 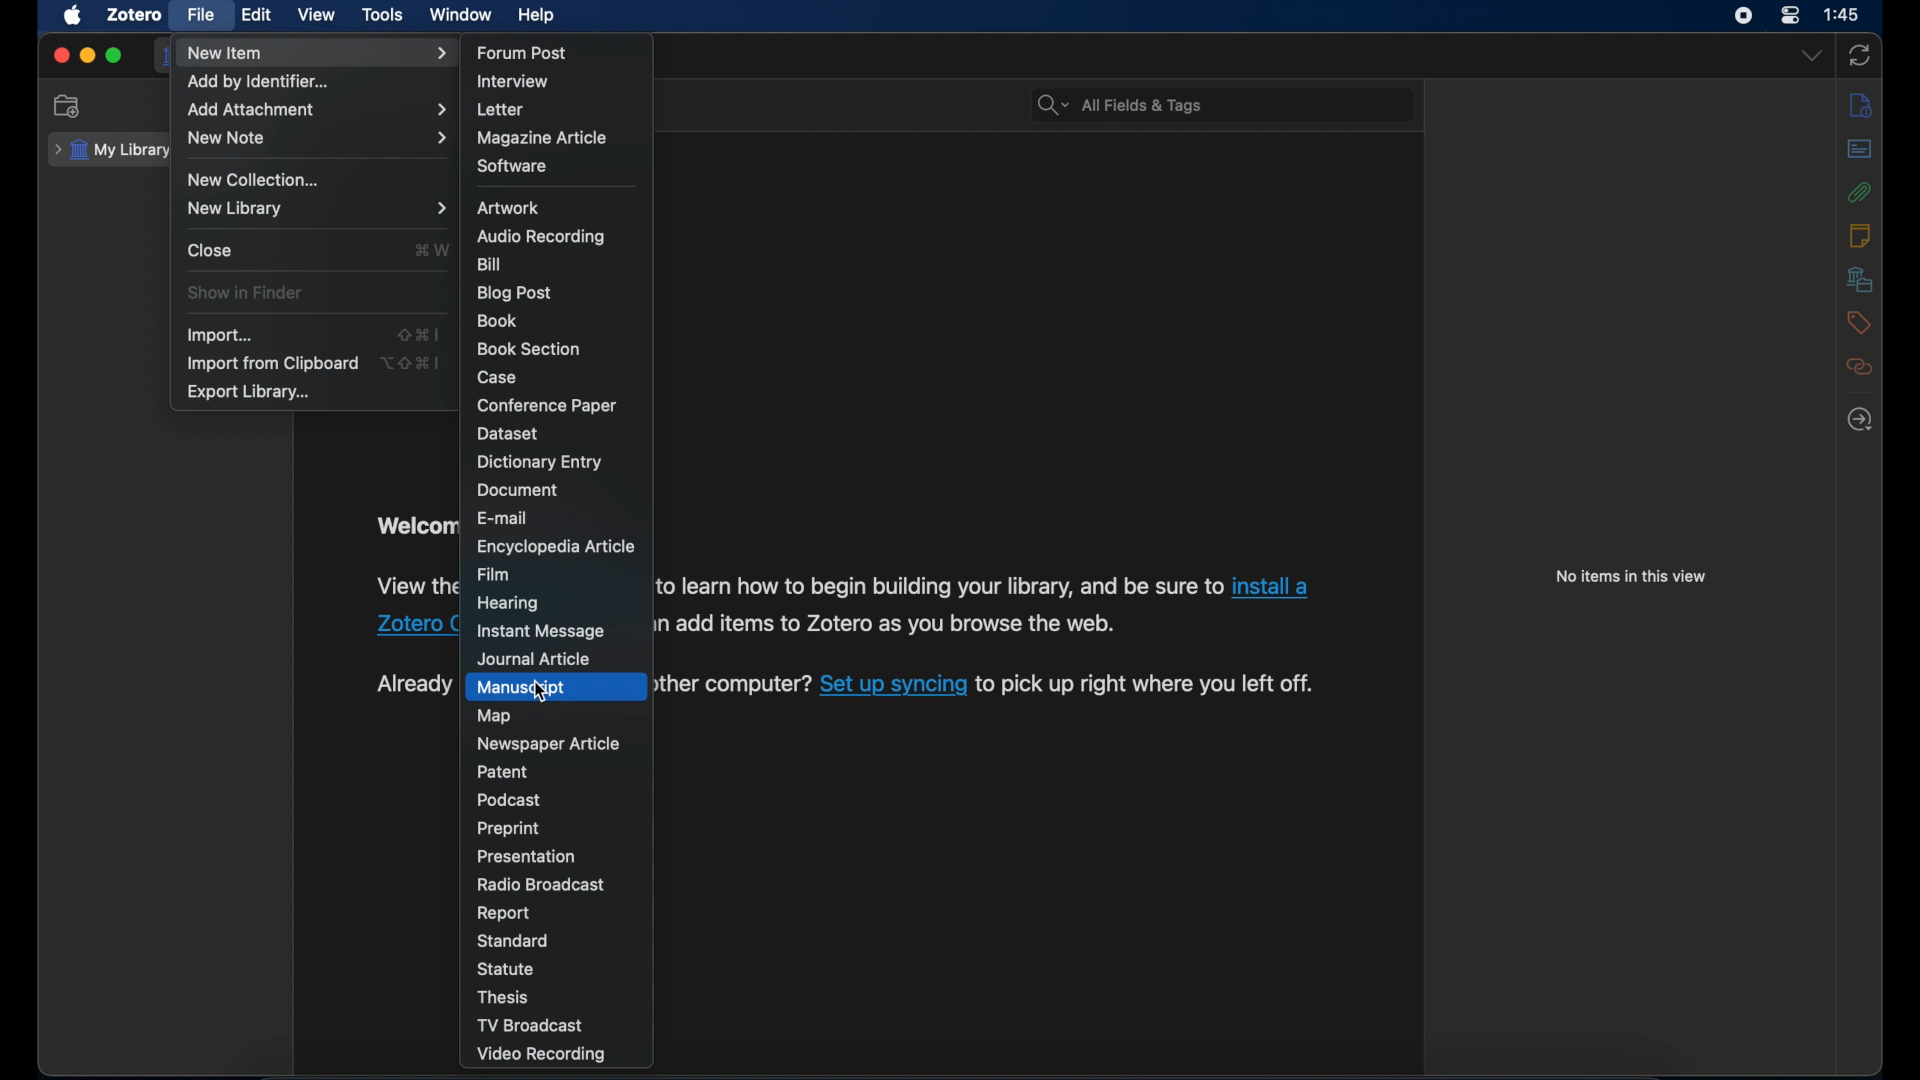 I want to click on new library, so click(x=314, y=209).